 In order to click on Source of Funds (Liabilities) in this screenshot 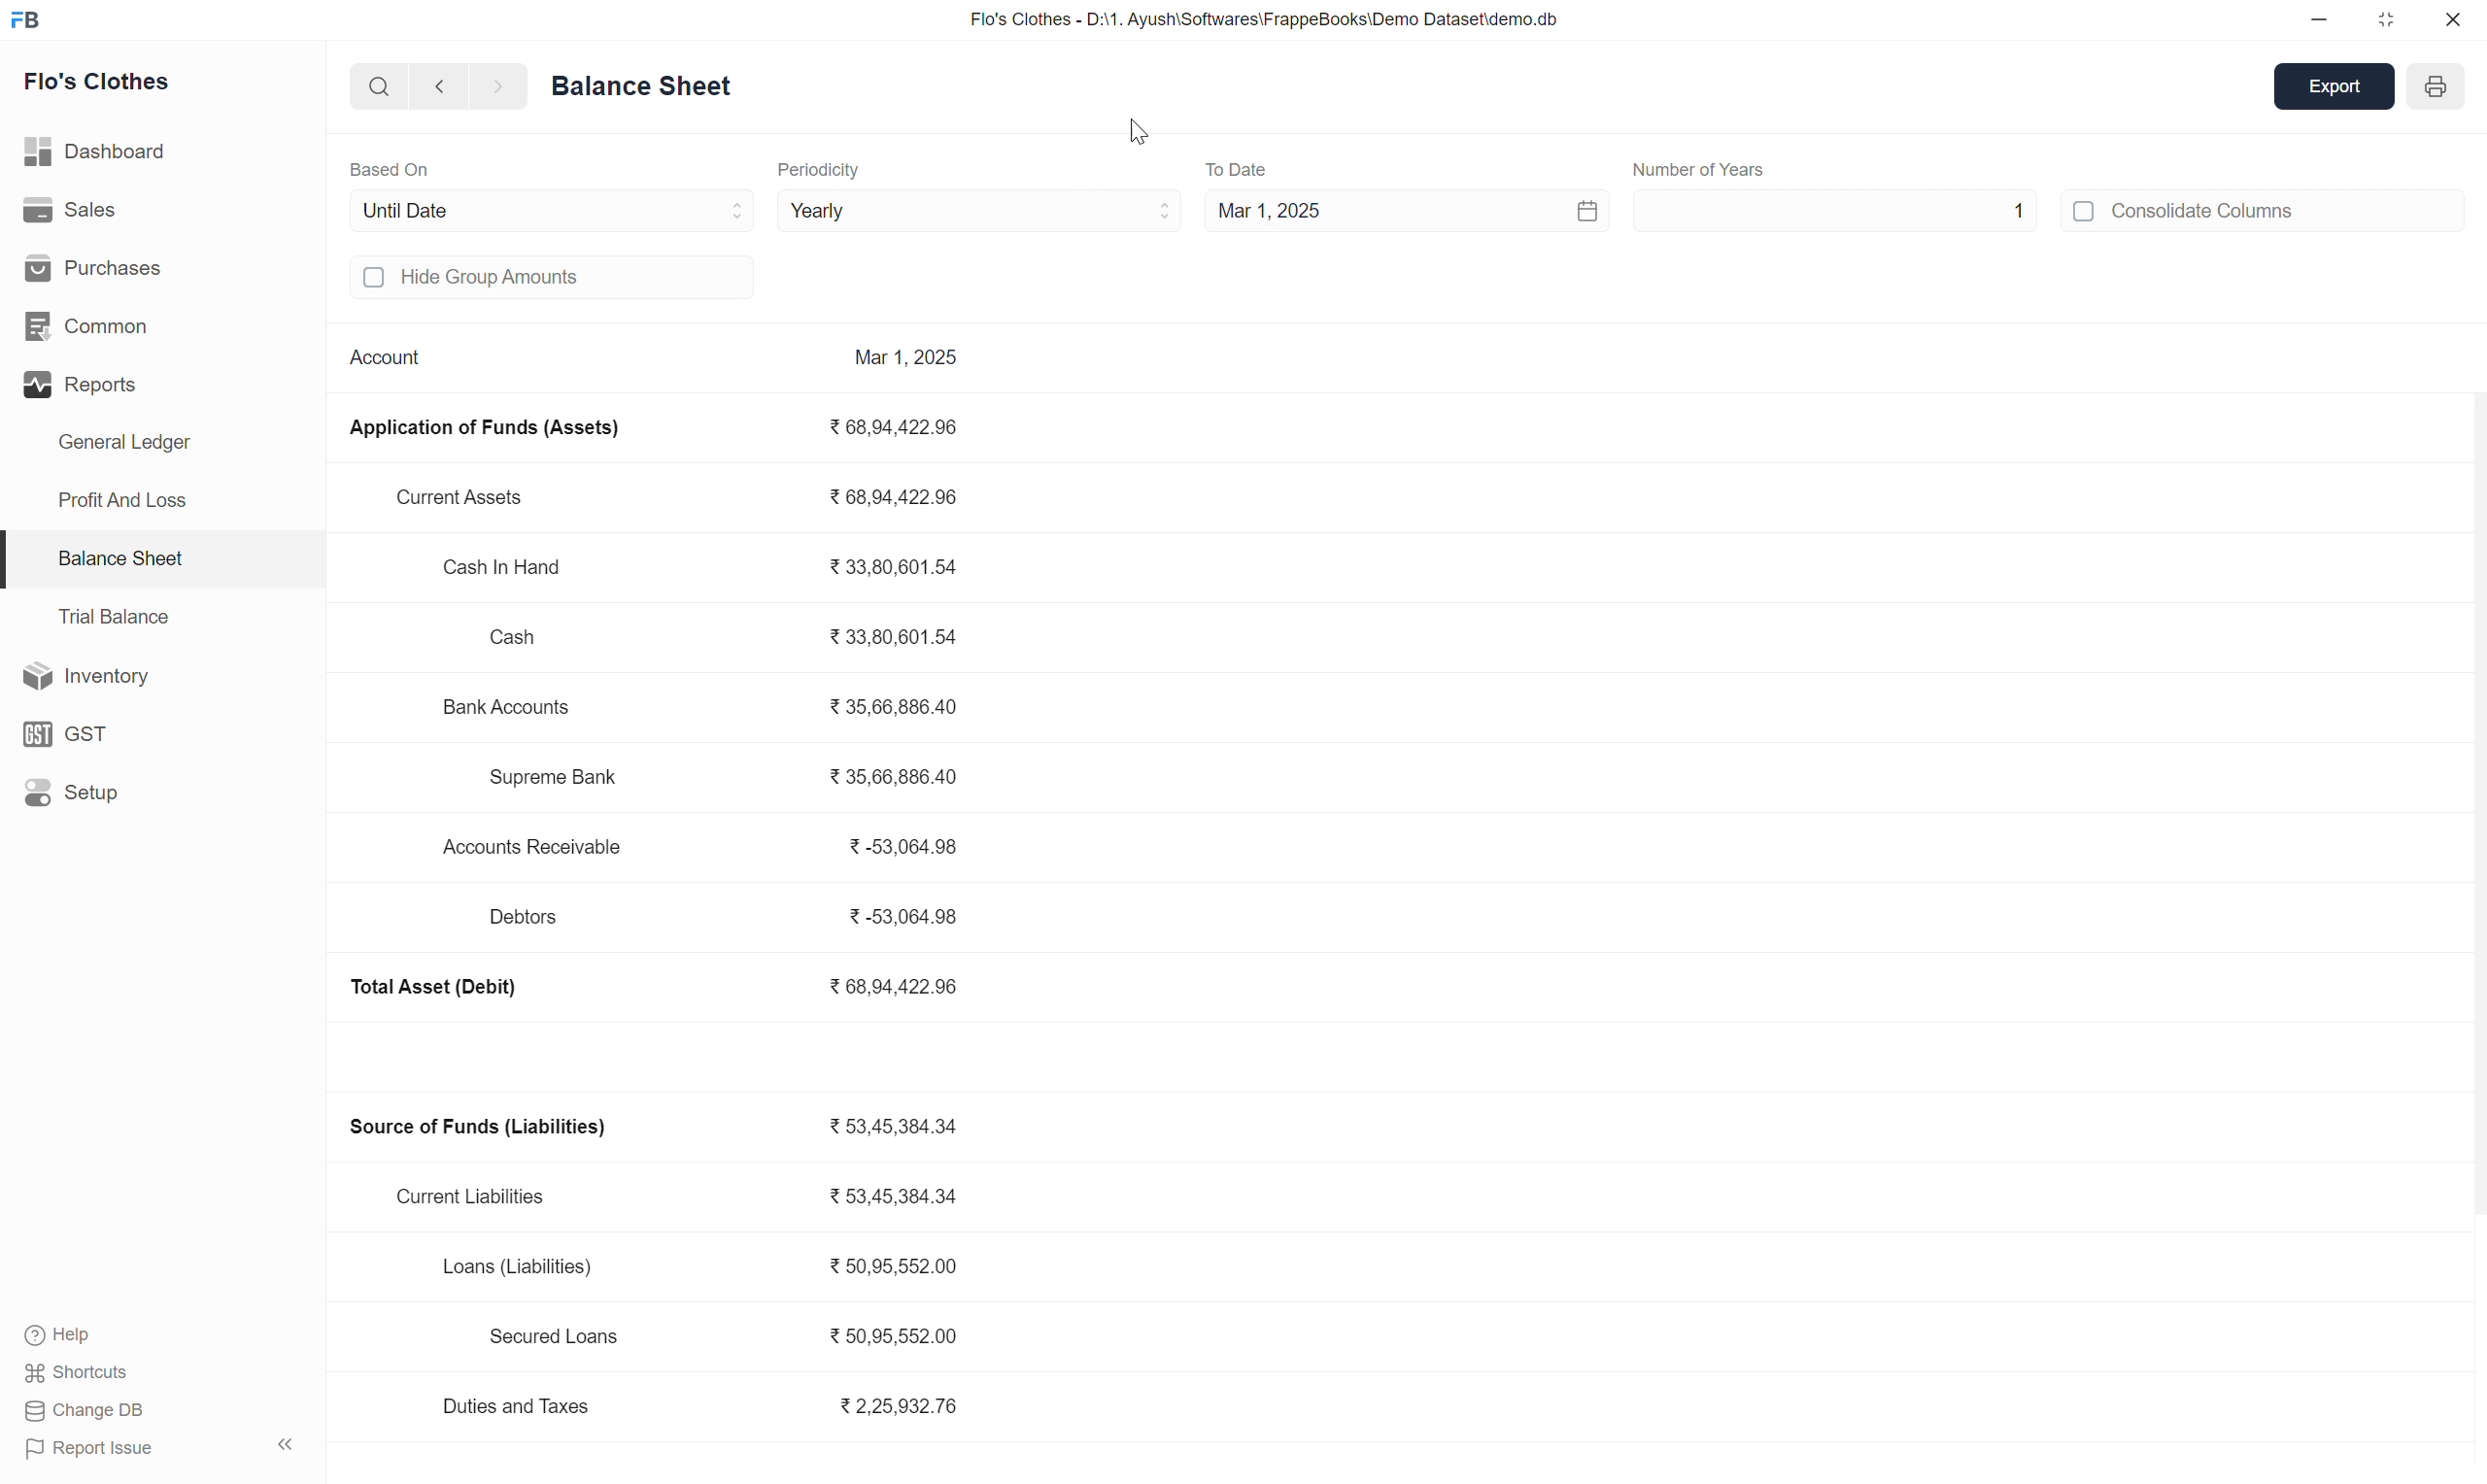, I will do `click(480, 989)`.